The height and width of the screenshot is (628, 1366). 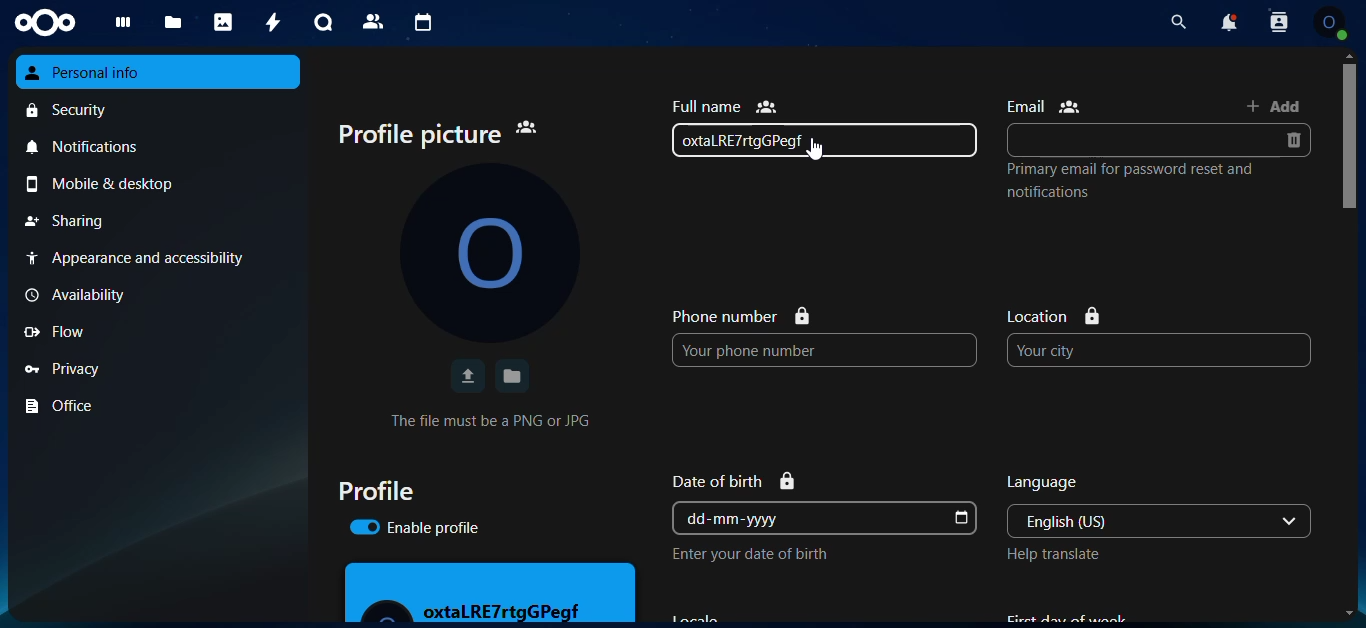 I want to click on availability, so click(x=155, y=295).